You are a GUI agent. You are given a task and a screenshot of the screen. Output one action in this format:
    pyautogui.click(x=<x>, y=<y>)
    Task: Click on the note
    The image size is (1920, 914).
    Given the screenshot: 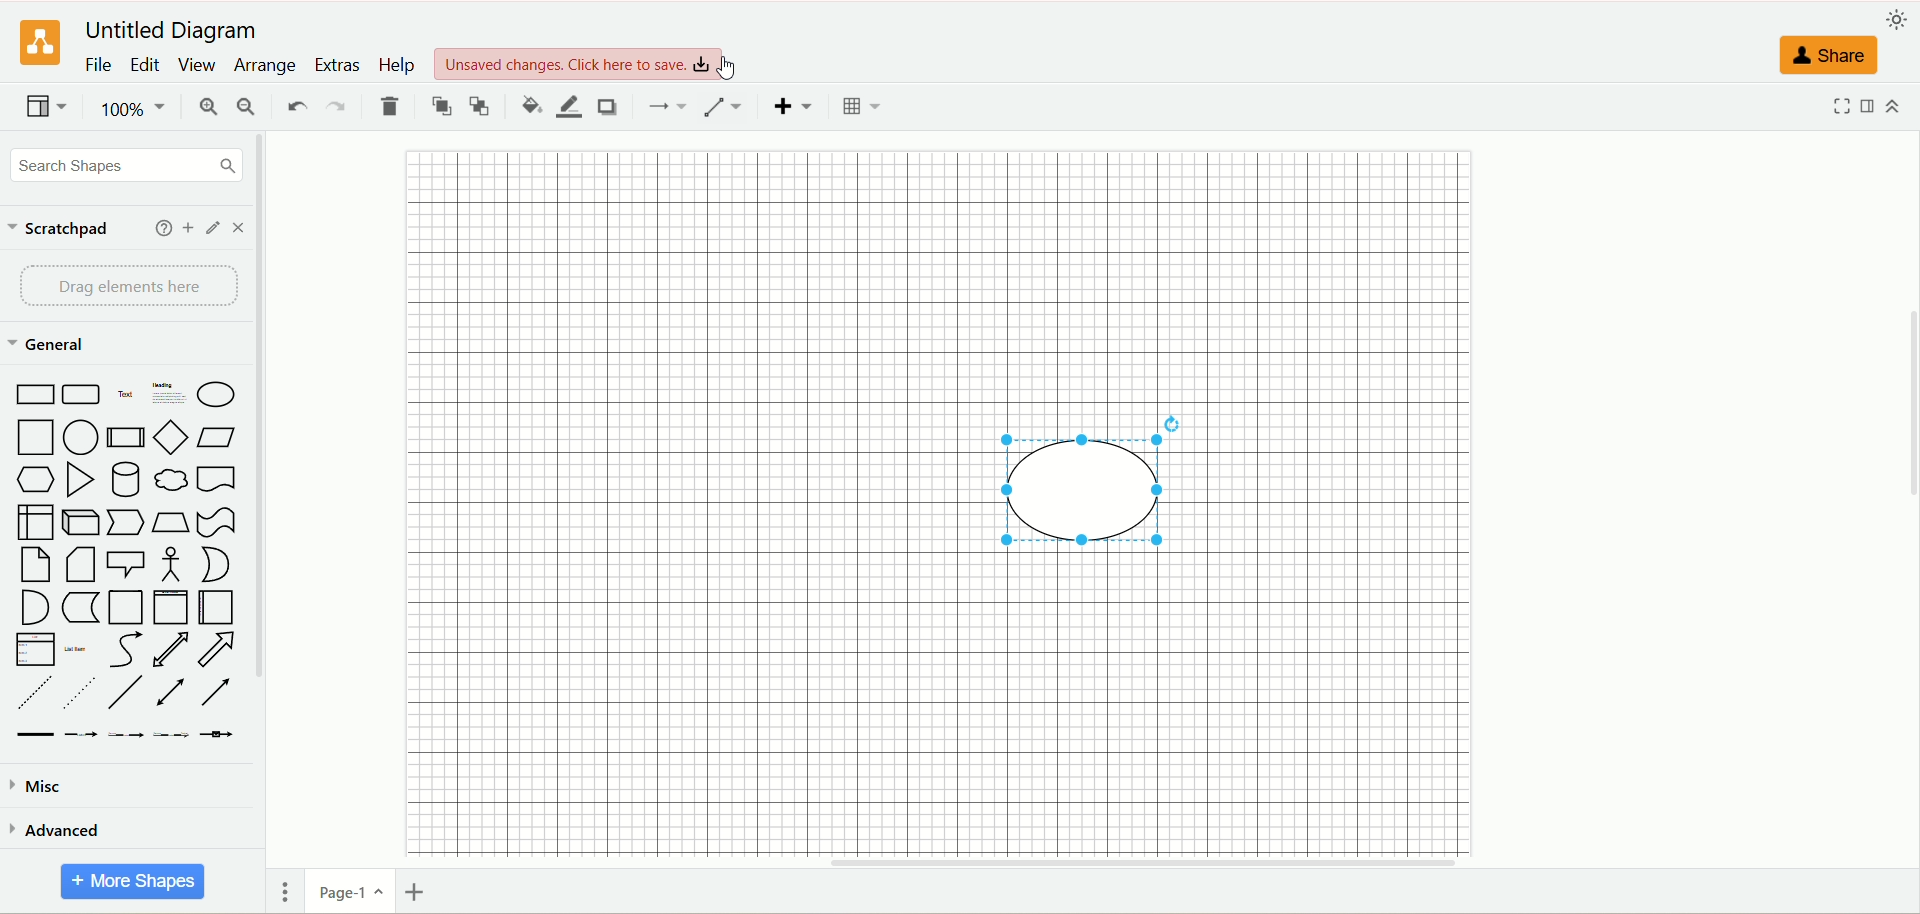 What is the action you would take?
    pyautogui.click(x=37, y=565)
    